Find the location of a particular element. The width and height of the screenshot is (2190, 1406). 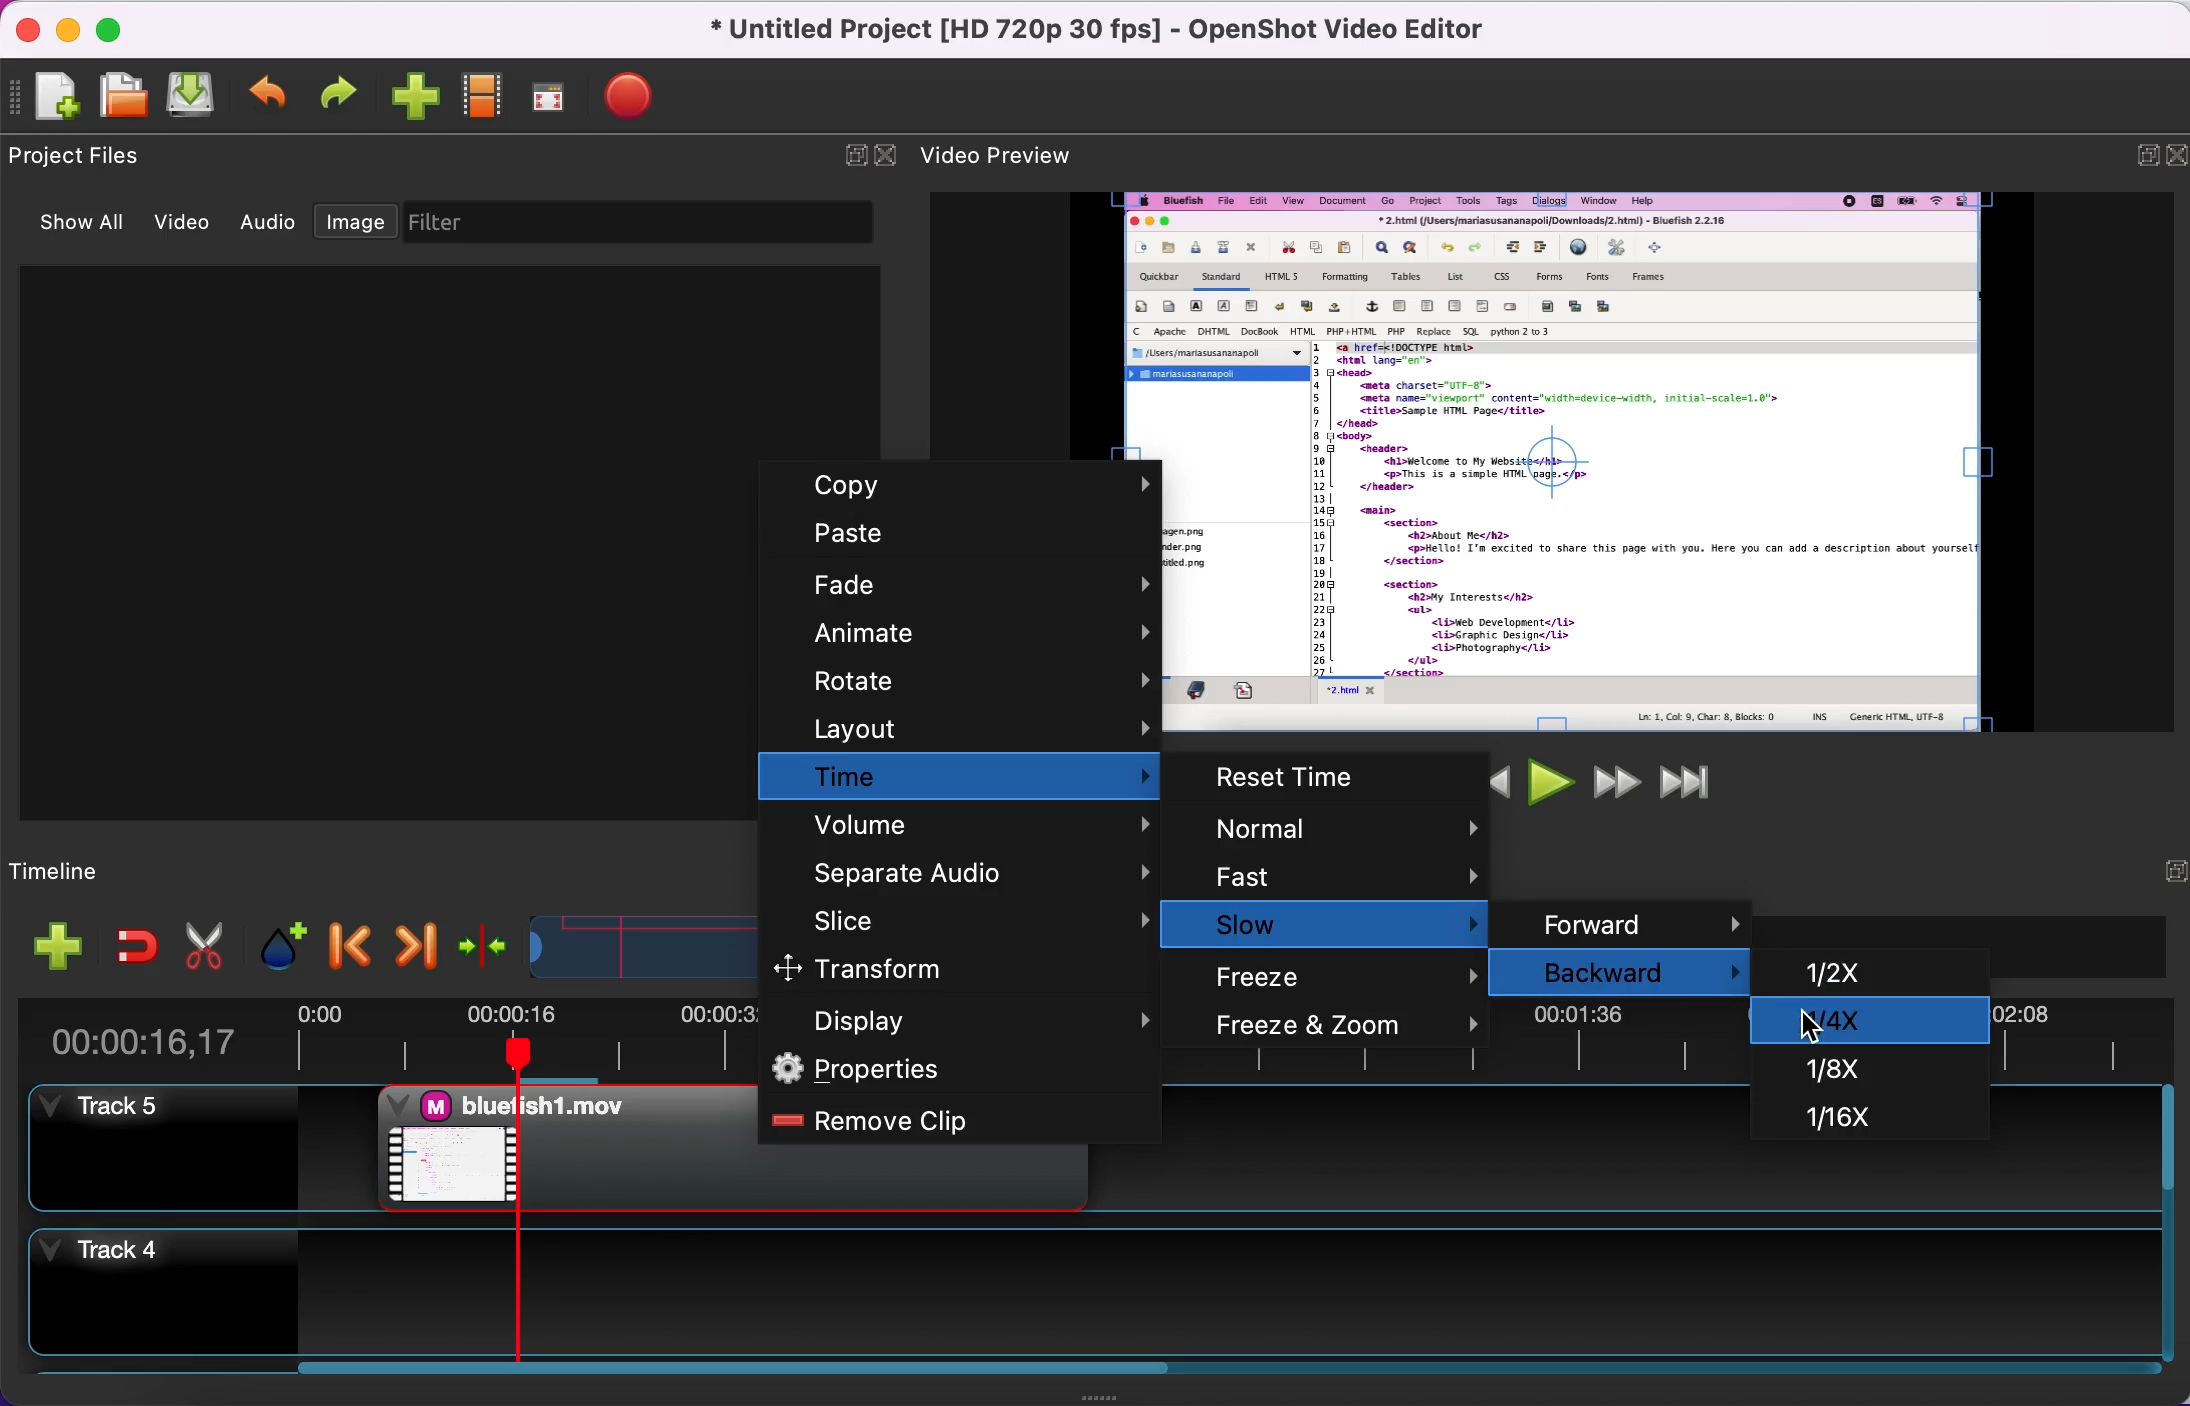

audio is located at coordinates (270, 225).